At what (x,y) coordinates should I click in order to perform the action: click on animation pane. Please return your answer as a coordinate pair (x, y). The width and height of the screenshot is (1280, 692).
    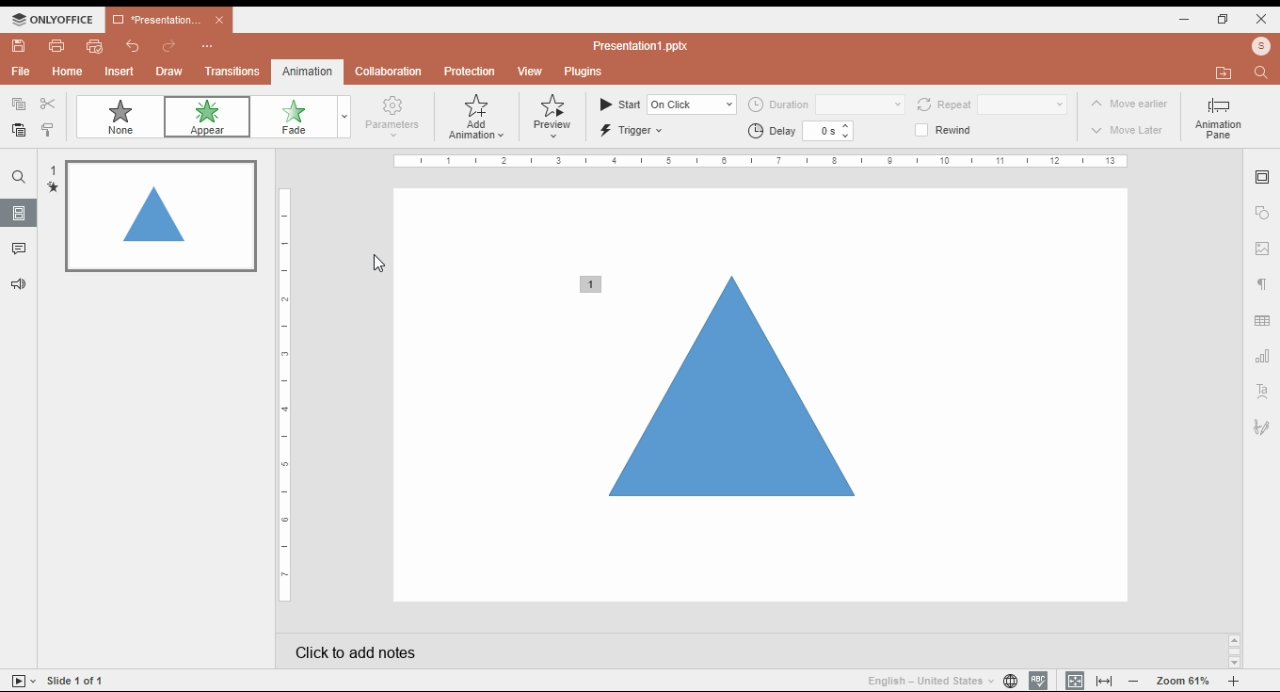
    Looking at the image, I should click on (1215, 117).